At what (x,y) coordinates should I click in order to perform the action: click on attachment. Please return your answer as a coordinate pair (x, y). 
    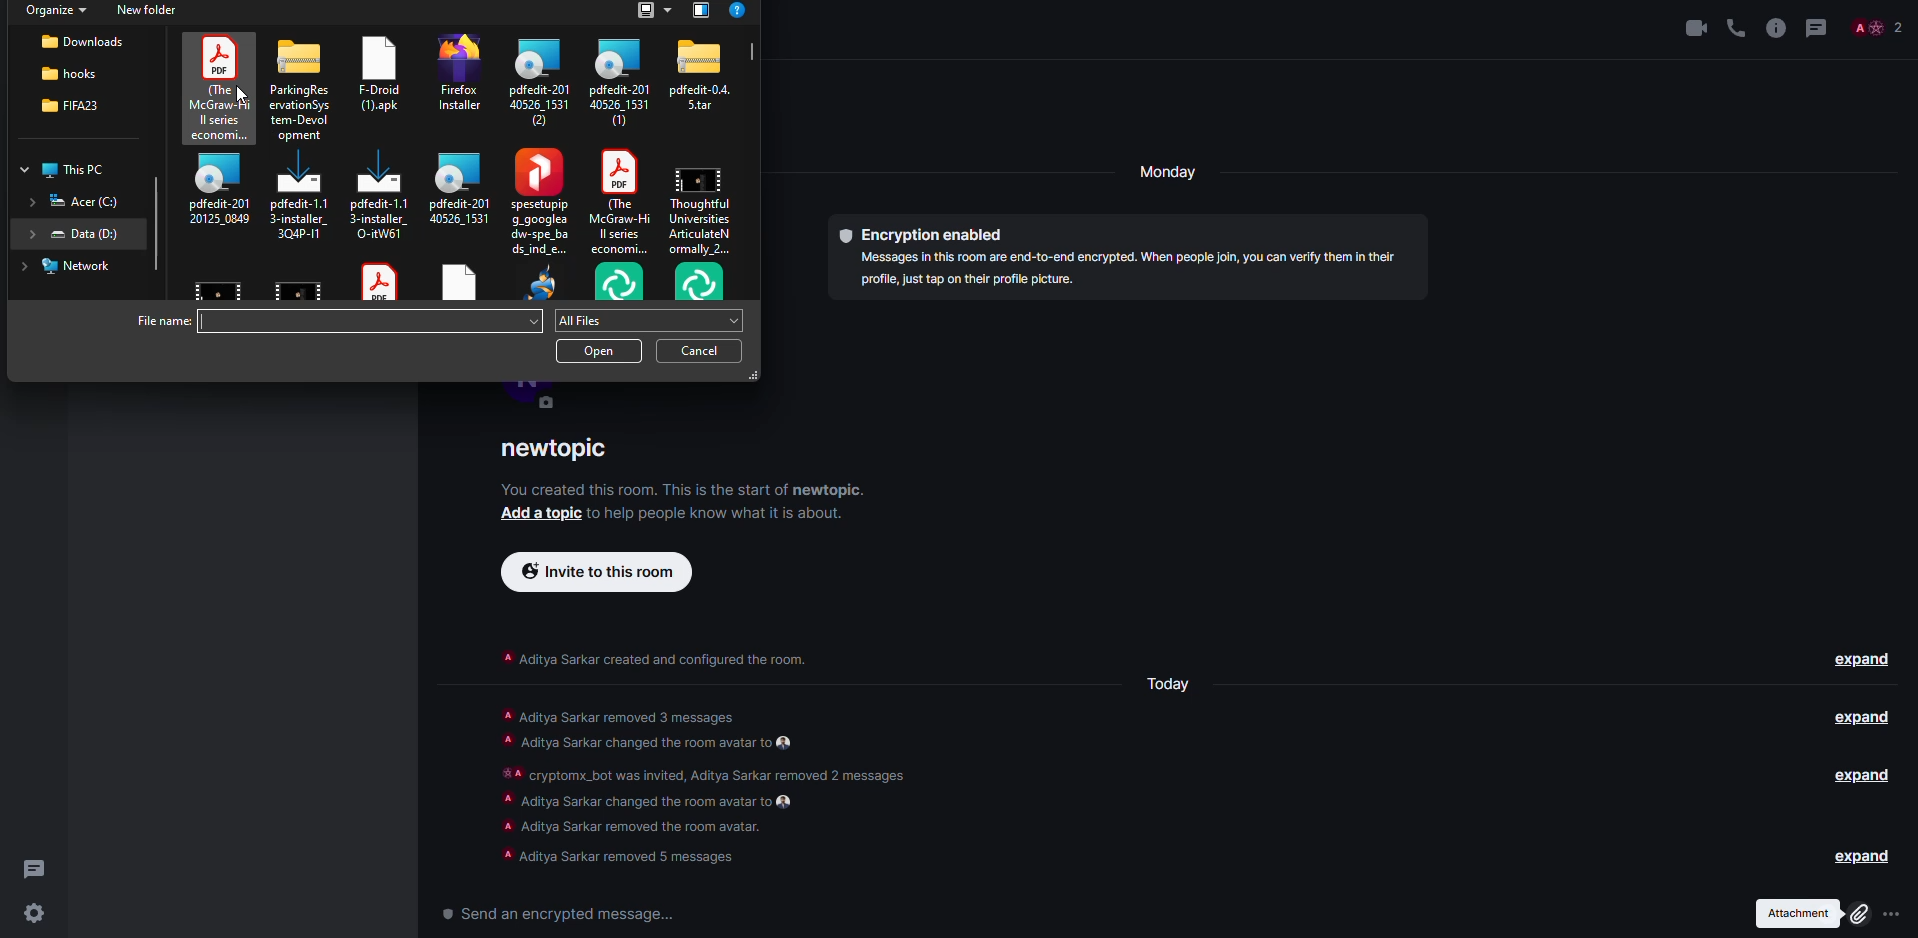
    Looking at the image, I should click on (1795, 915).